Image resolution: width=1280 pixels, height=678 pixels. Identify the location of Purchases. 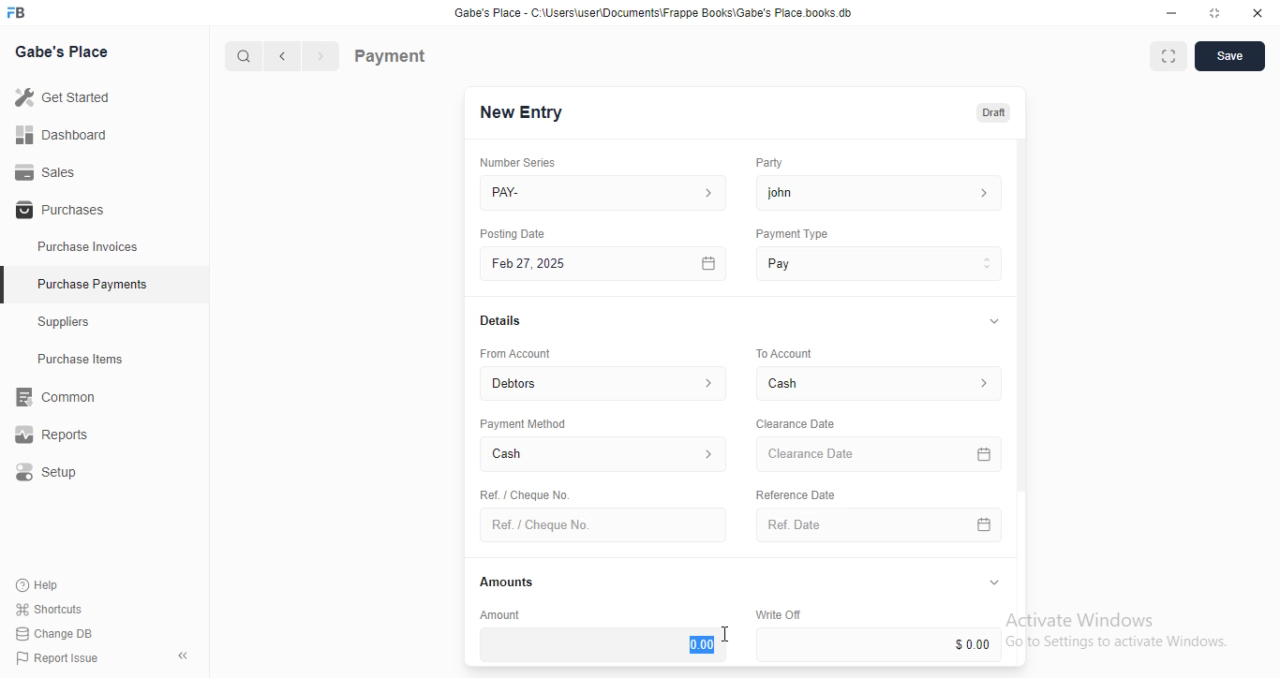
(57, 211).